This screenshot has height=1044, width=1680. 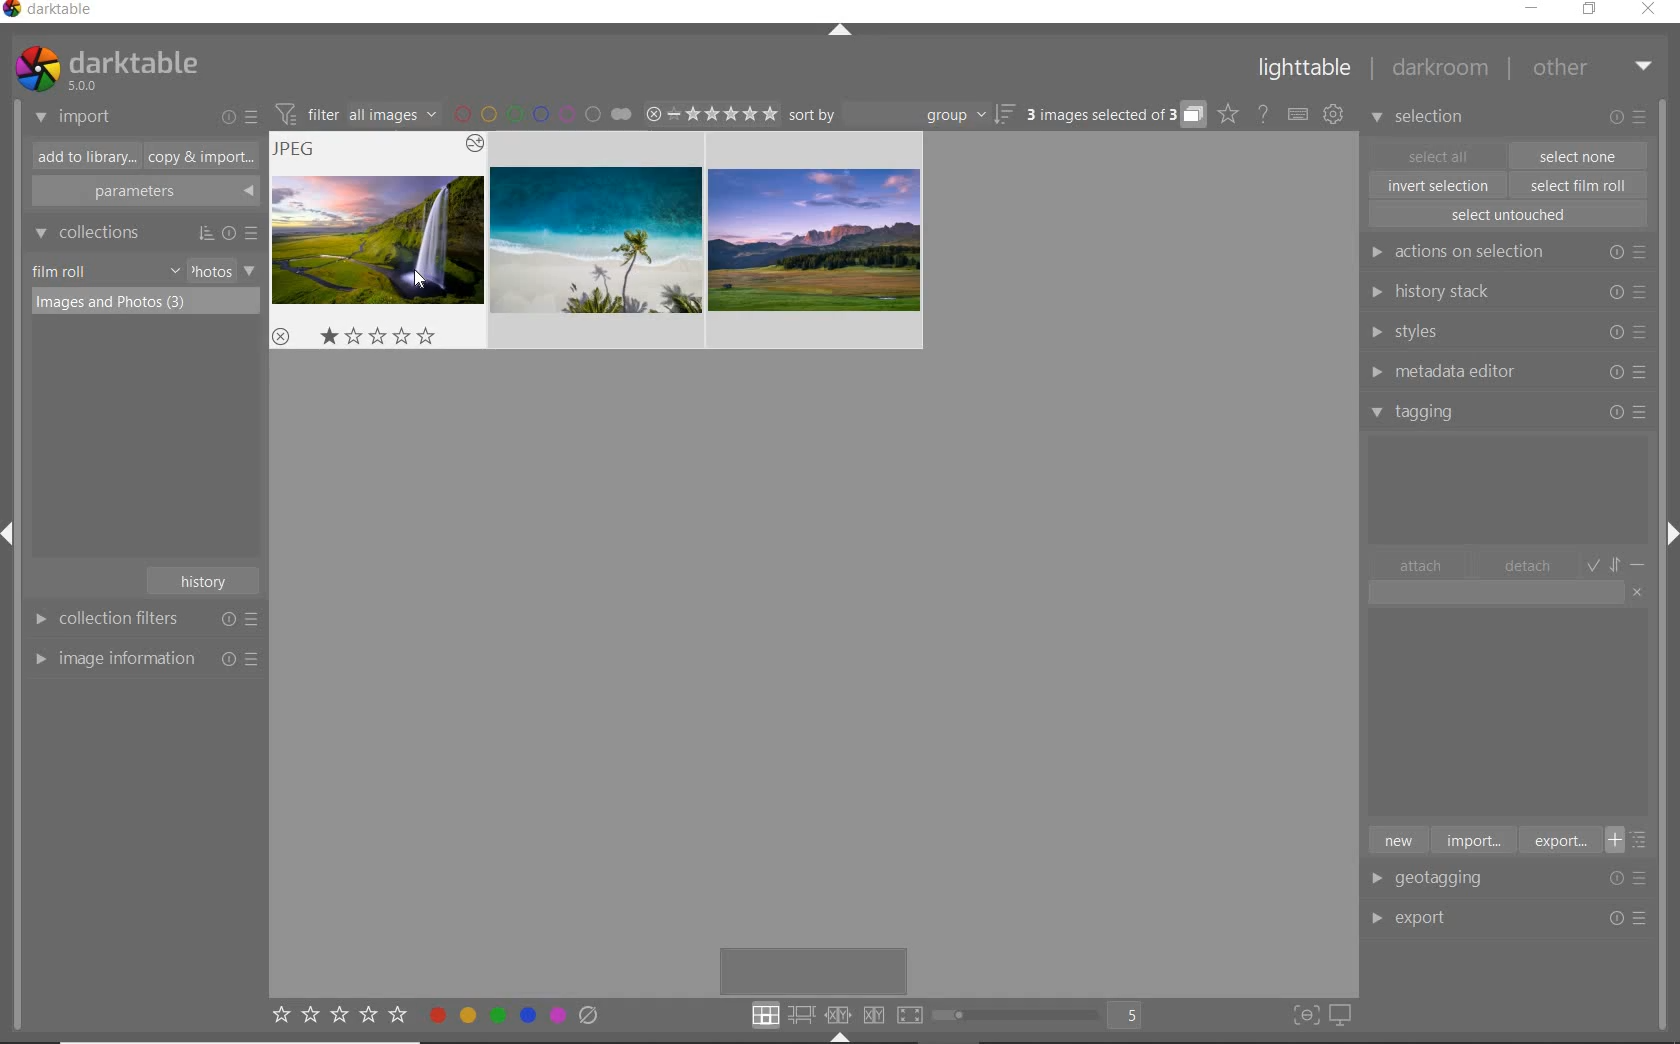 I want to click on Expand, so click(x=1668, y=529).